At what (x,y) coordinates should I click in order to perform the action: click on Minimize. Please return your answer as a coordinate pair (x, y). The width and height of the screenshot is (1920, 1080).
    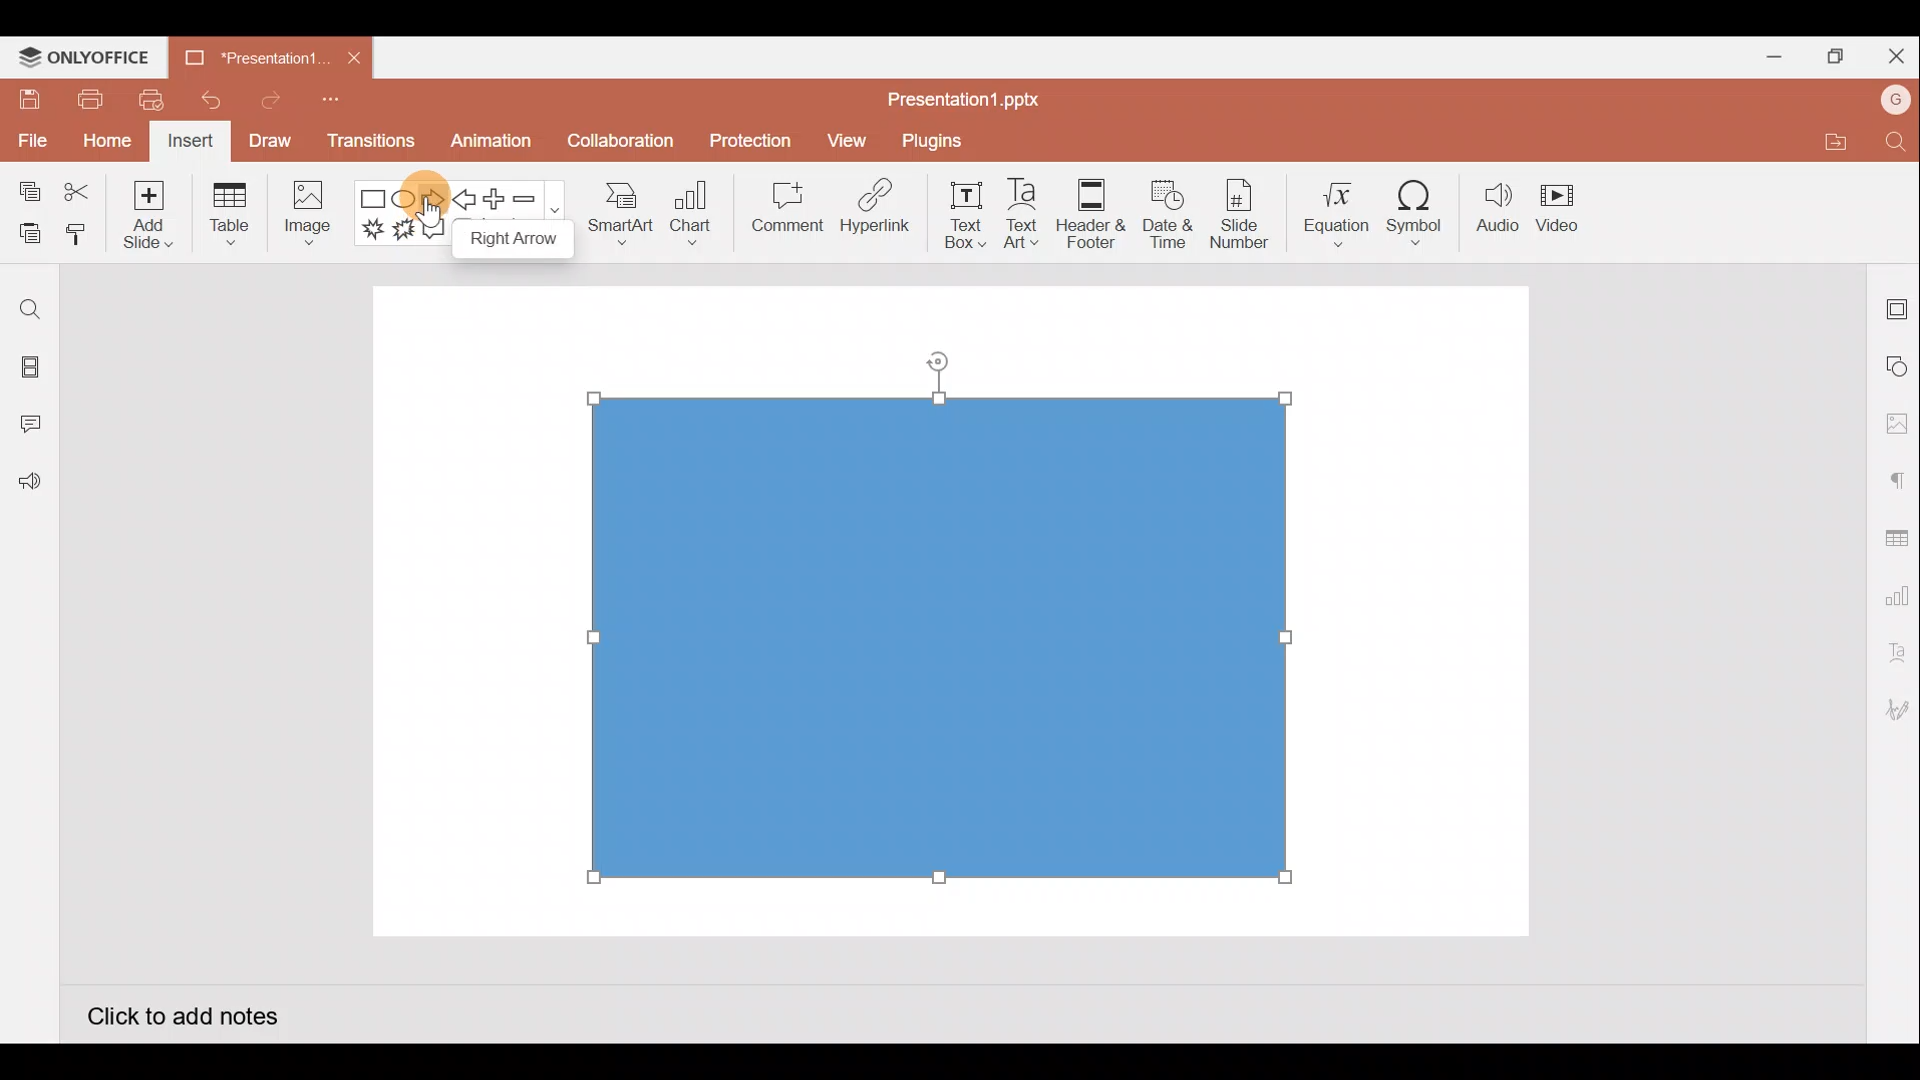
    Looking at the image, I should click on (1766, 53).